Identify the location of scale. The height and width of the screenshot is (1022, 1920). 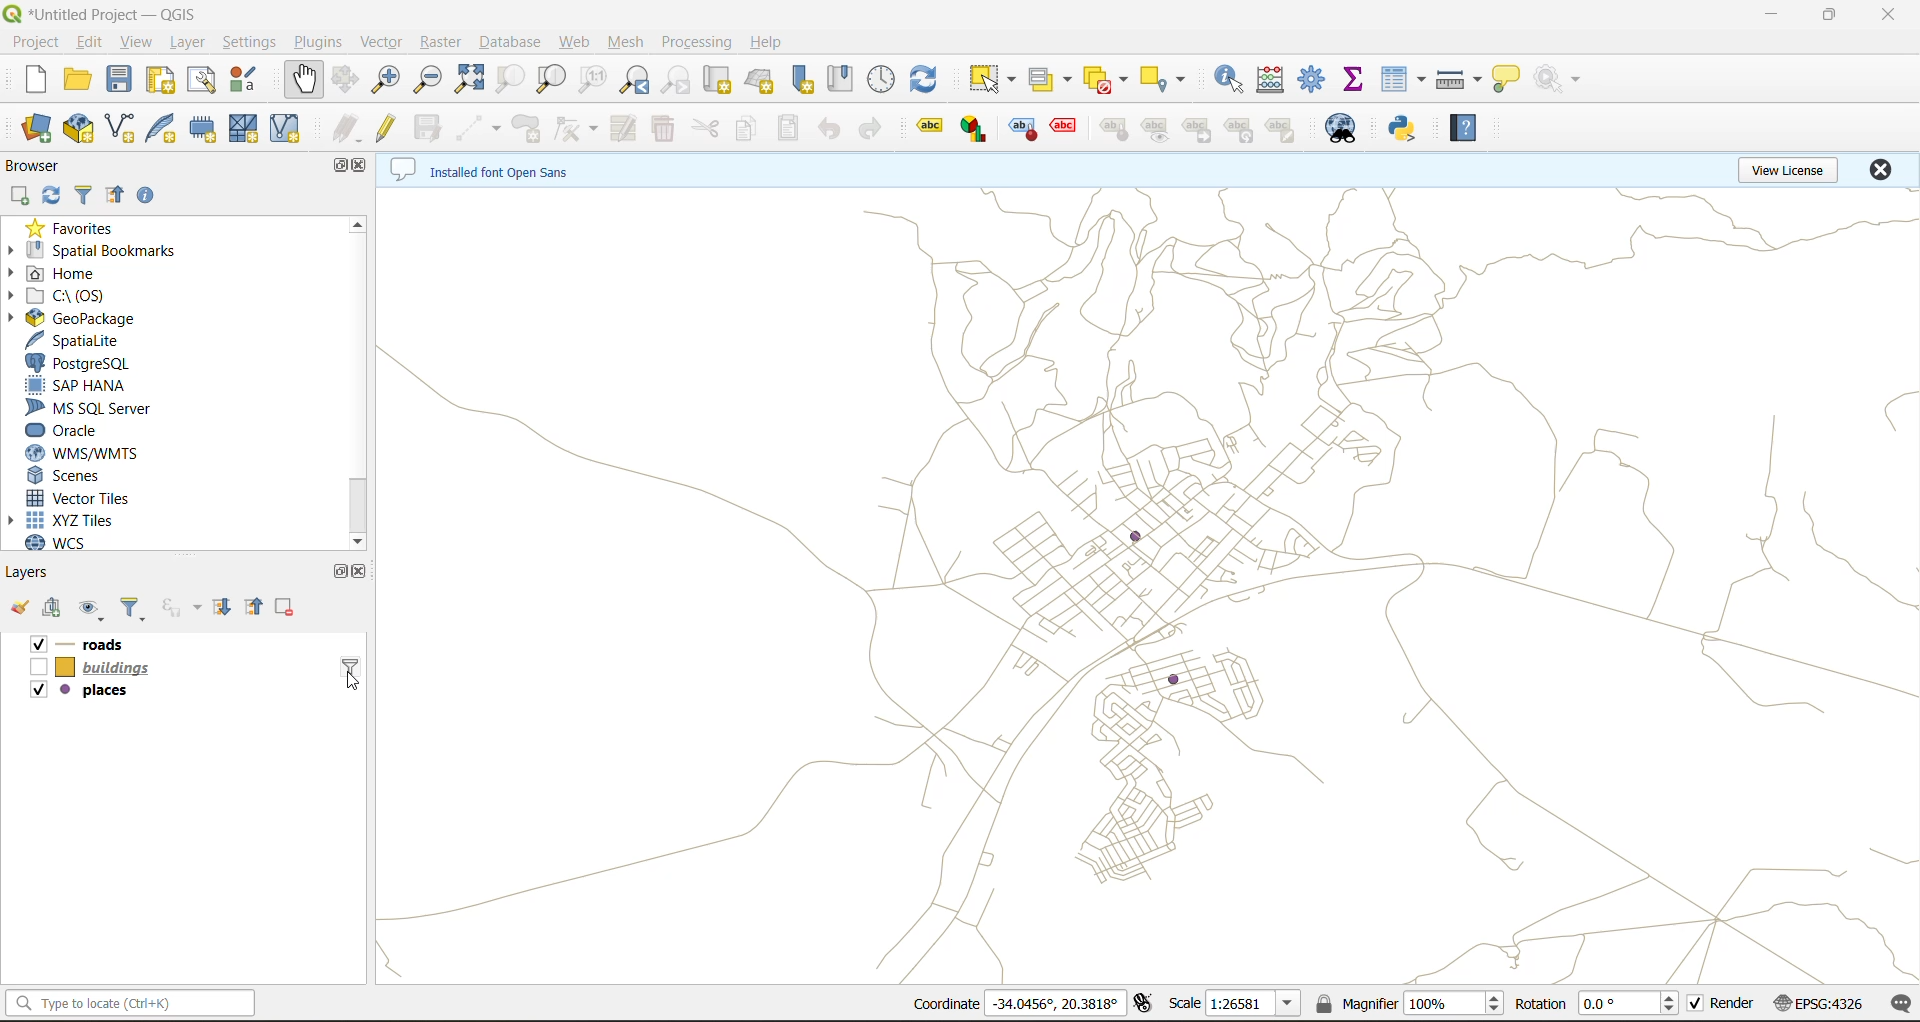
(1239, 1005).